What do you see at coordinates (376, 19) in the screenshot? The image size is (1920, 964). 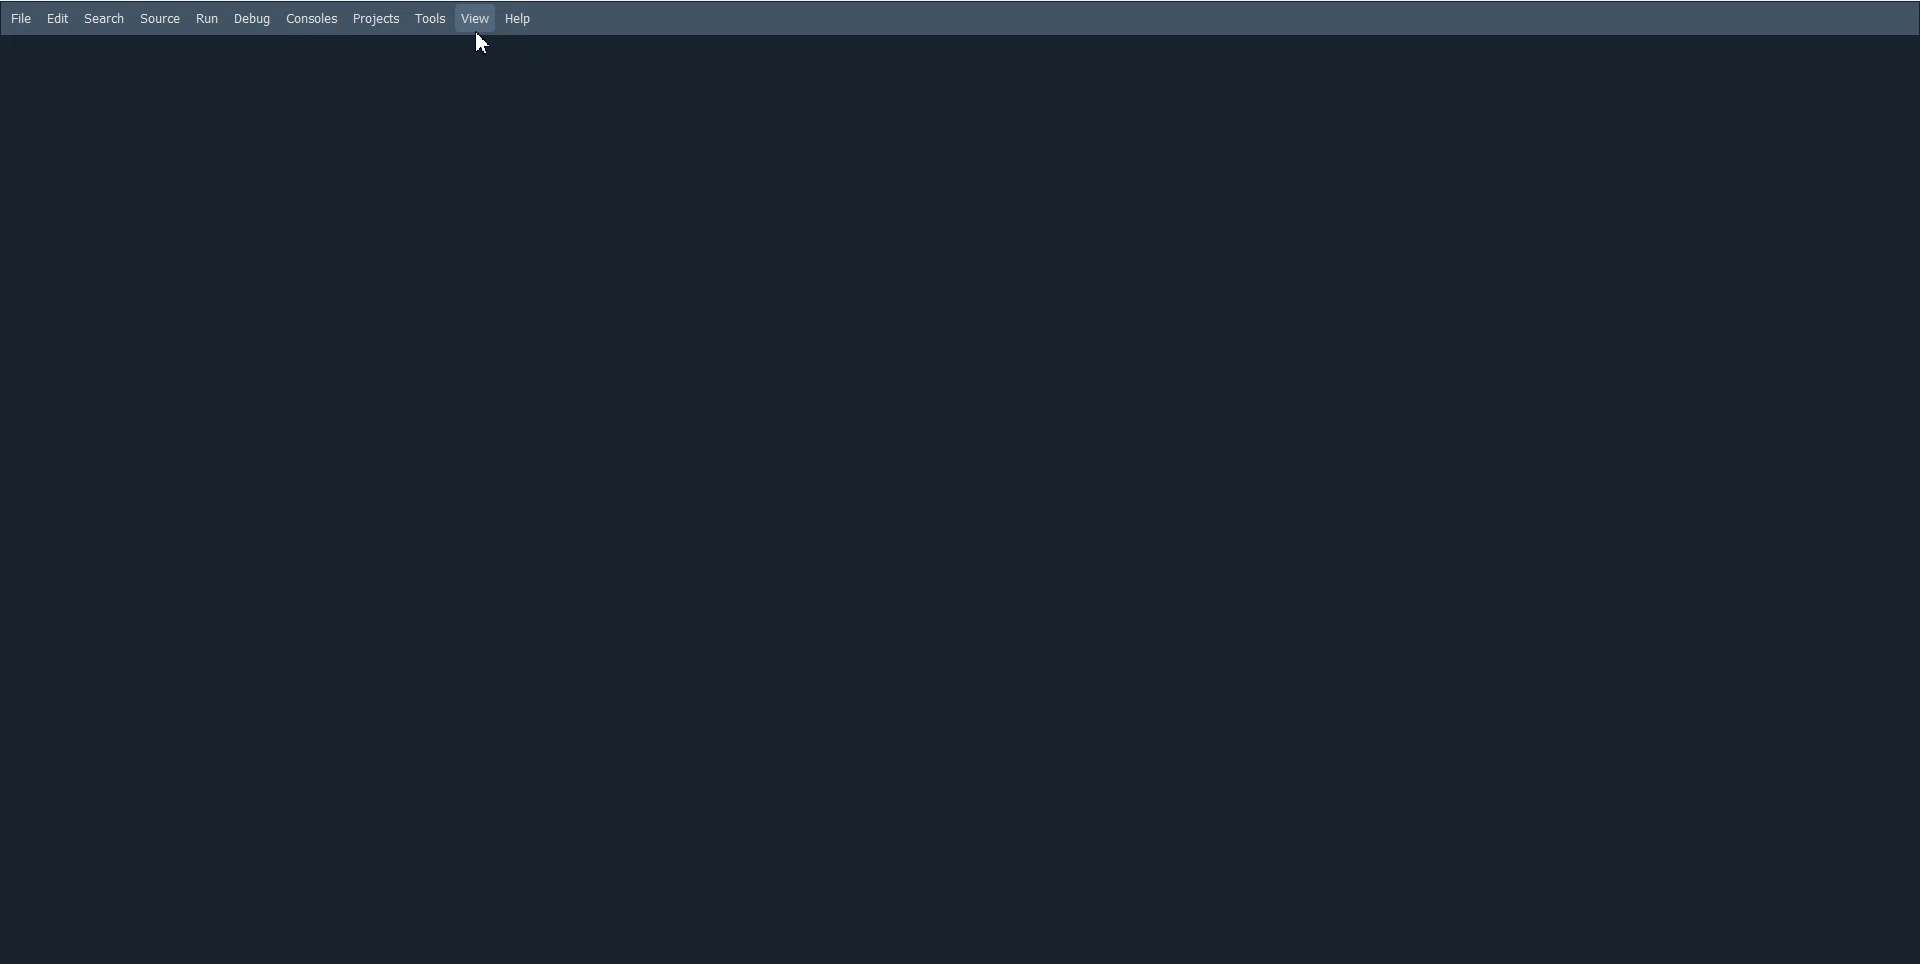 I see `Projects` at bounding box center [376, 19].